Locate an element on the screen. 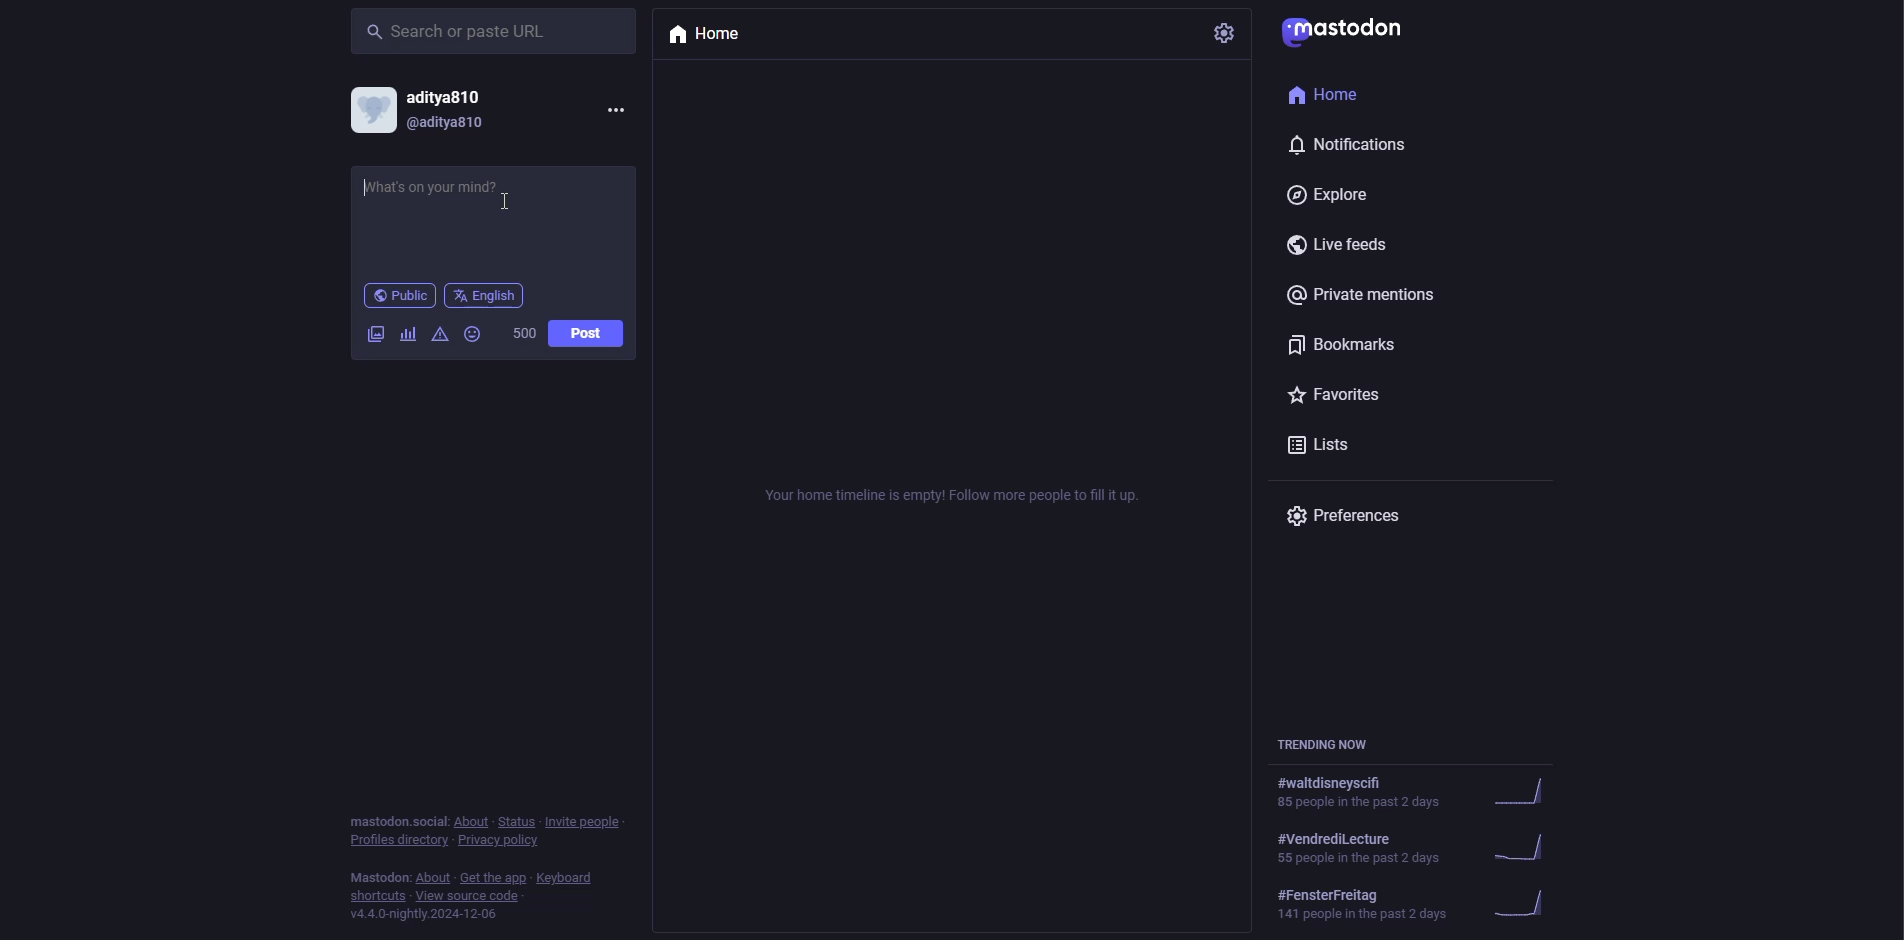  polls is located at coordinates (407, 334).